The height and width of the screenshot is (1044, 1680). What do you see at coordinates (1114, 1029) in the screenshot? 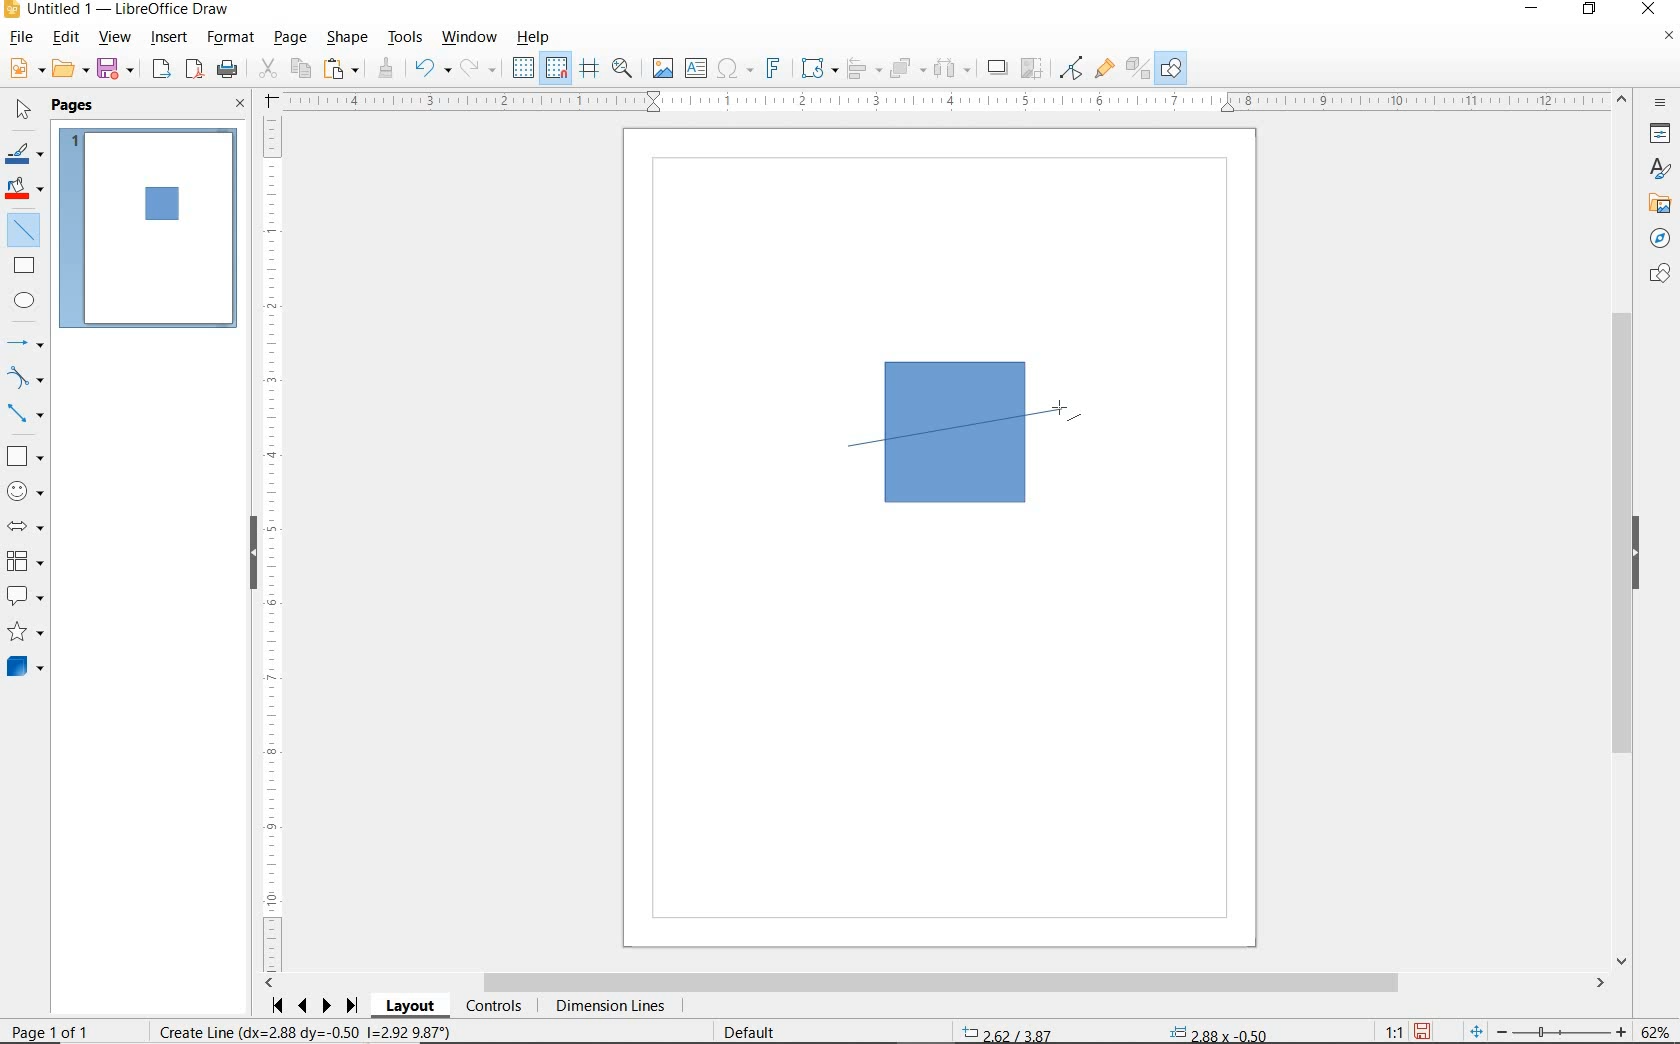
I see `STANDARD SELECTION` at bounding box center [1114, 1029].